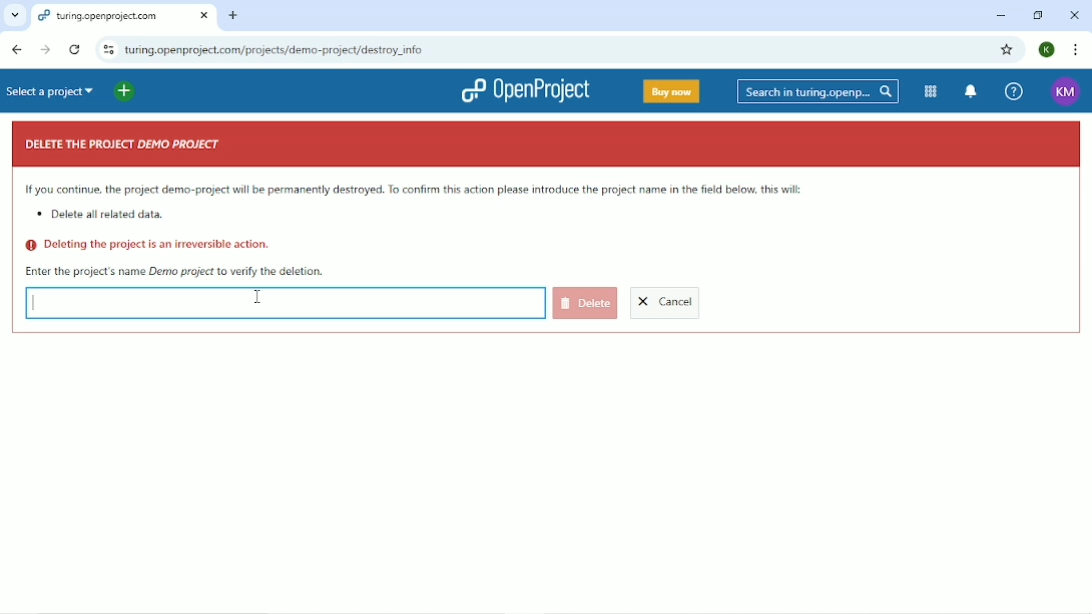 The height and width of the screenshot is (614, 1092). What do you see at coordinates (1008, 49) in the screenshot?
I see `Bookmark this tab` at bounding box center [1008, 49].